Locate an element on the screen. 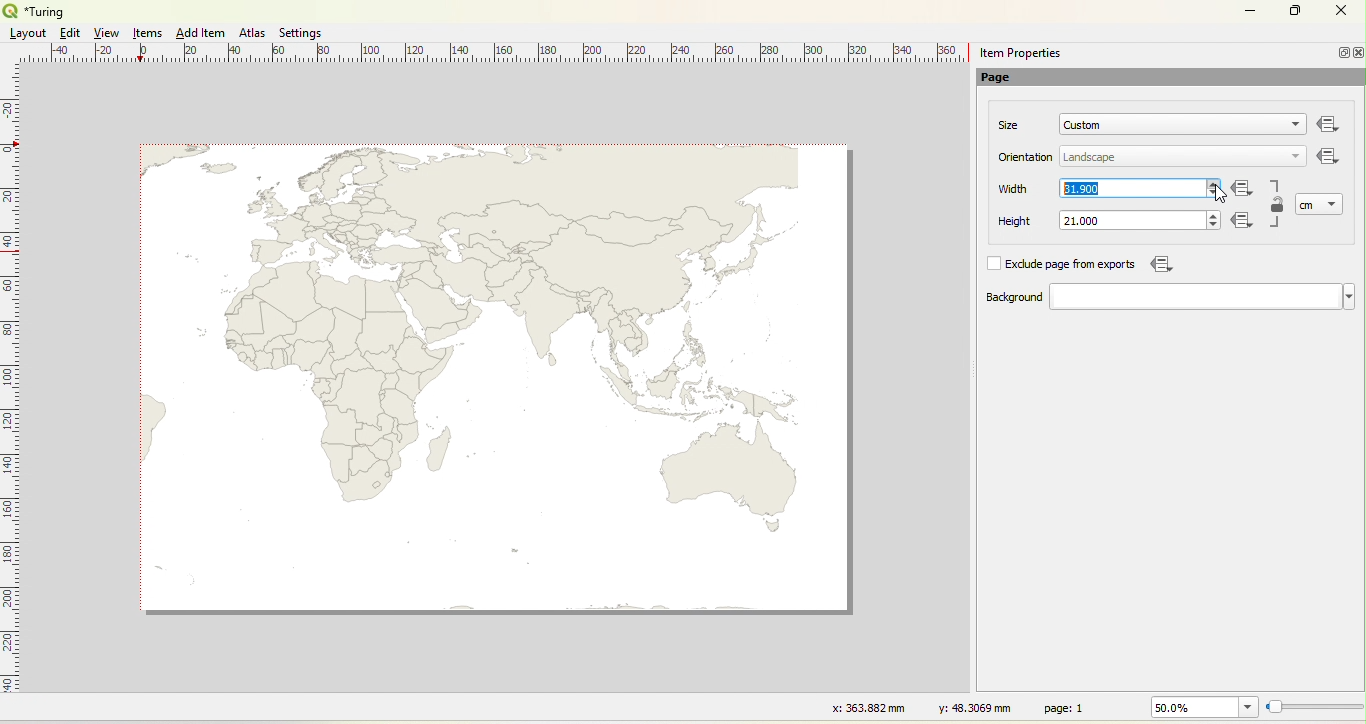 This screenshot has width=1366, height=724. close is located at coordinates (1357, 53).